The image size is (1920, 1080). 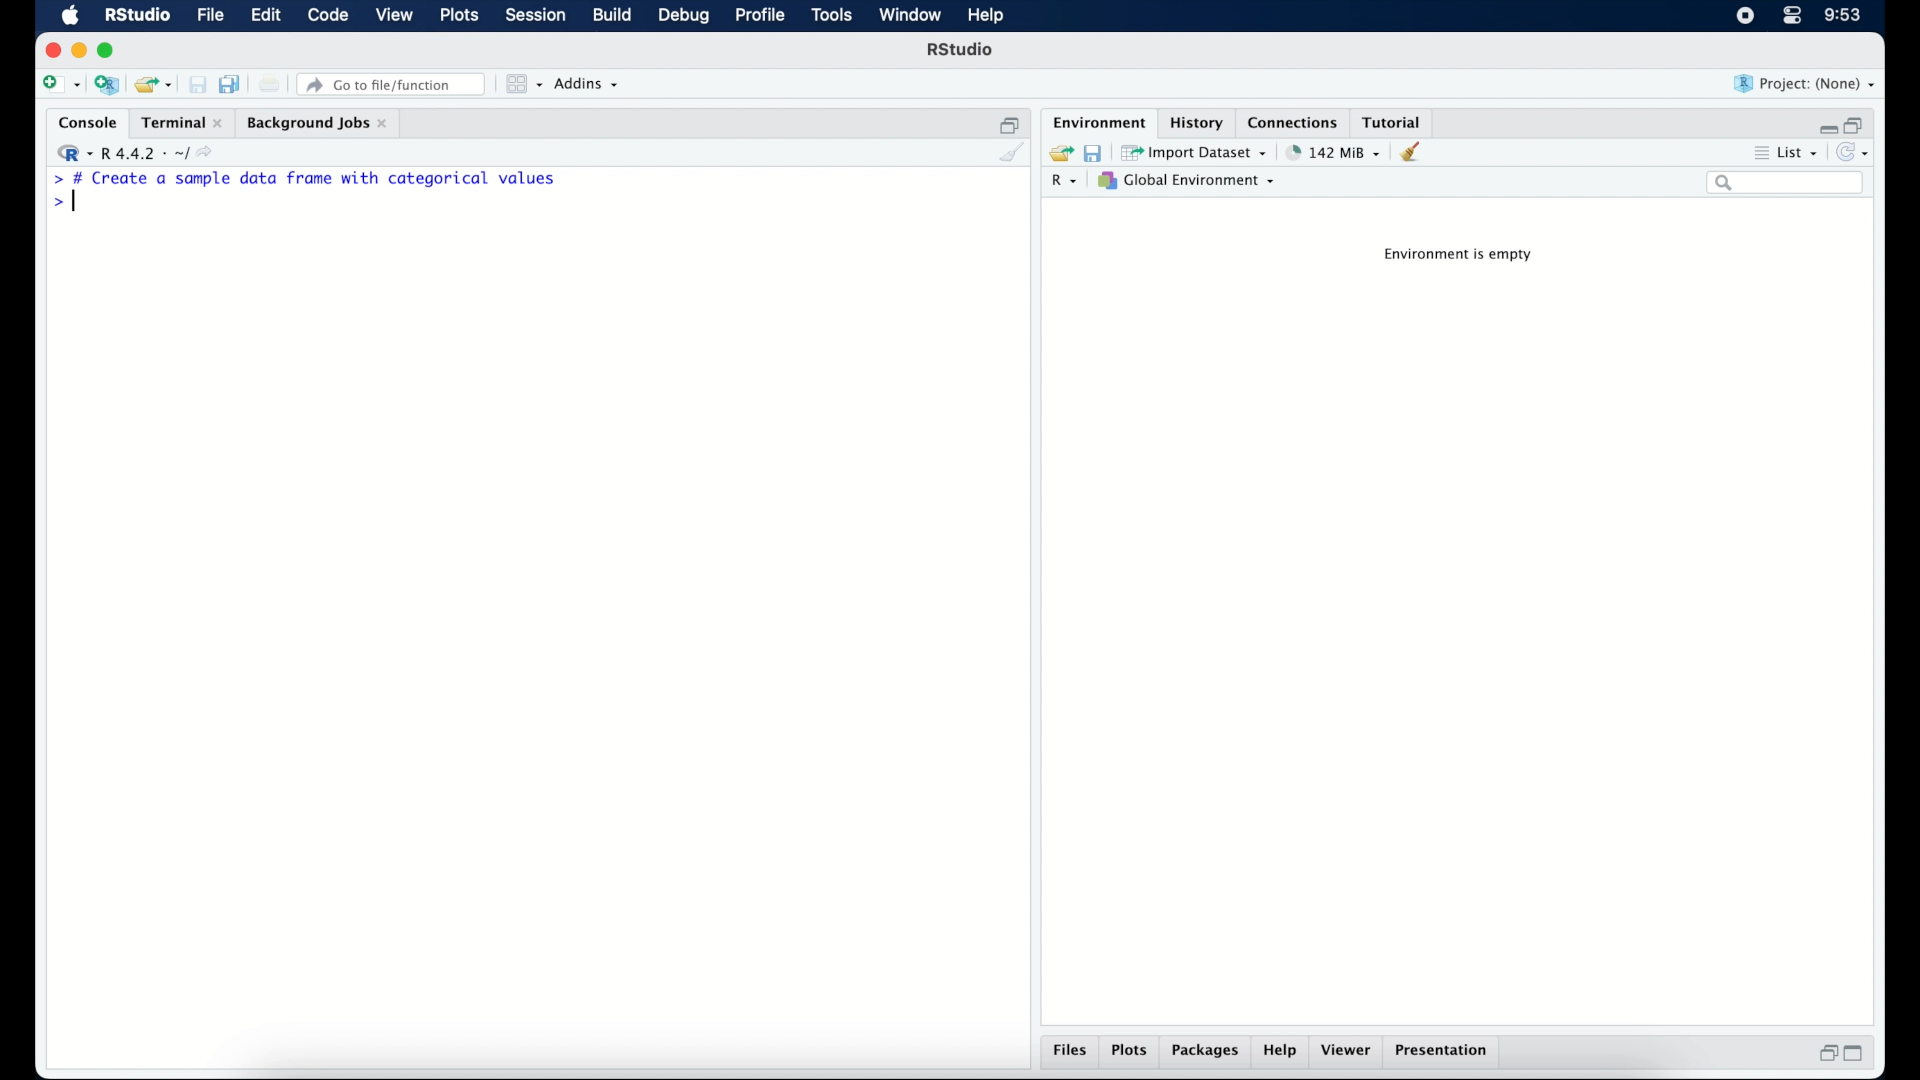 I want to click on clear console, so click(x=1013, y=153).